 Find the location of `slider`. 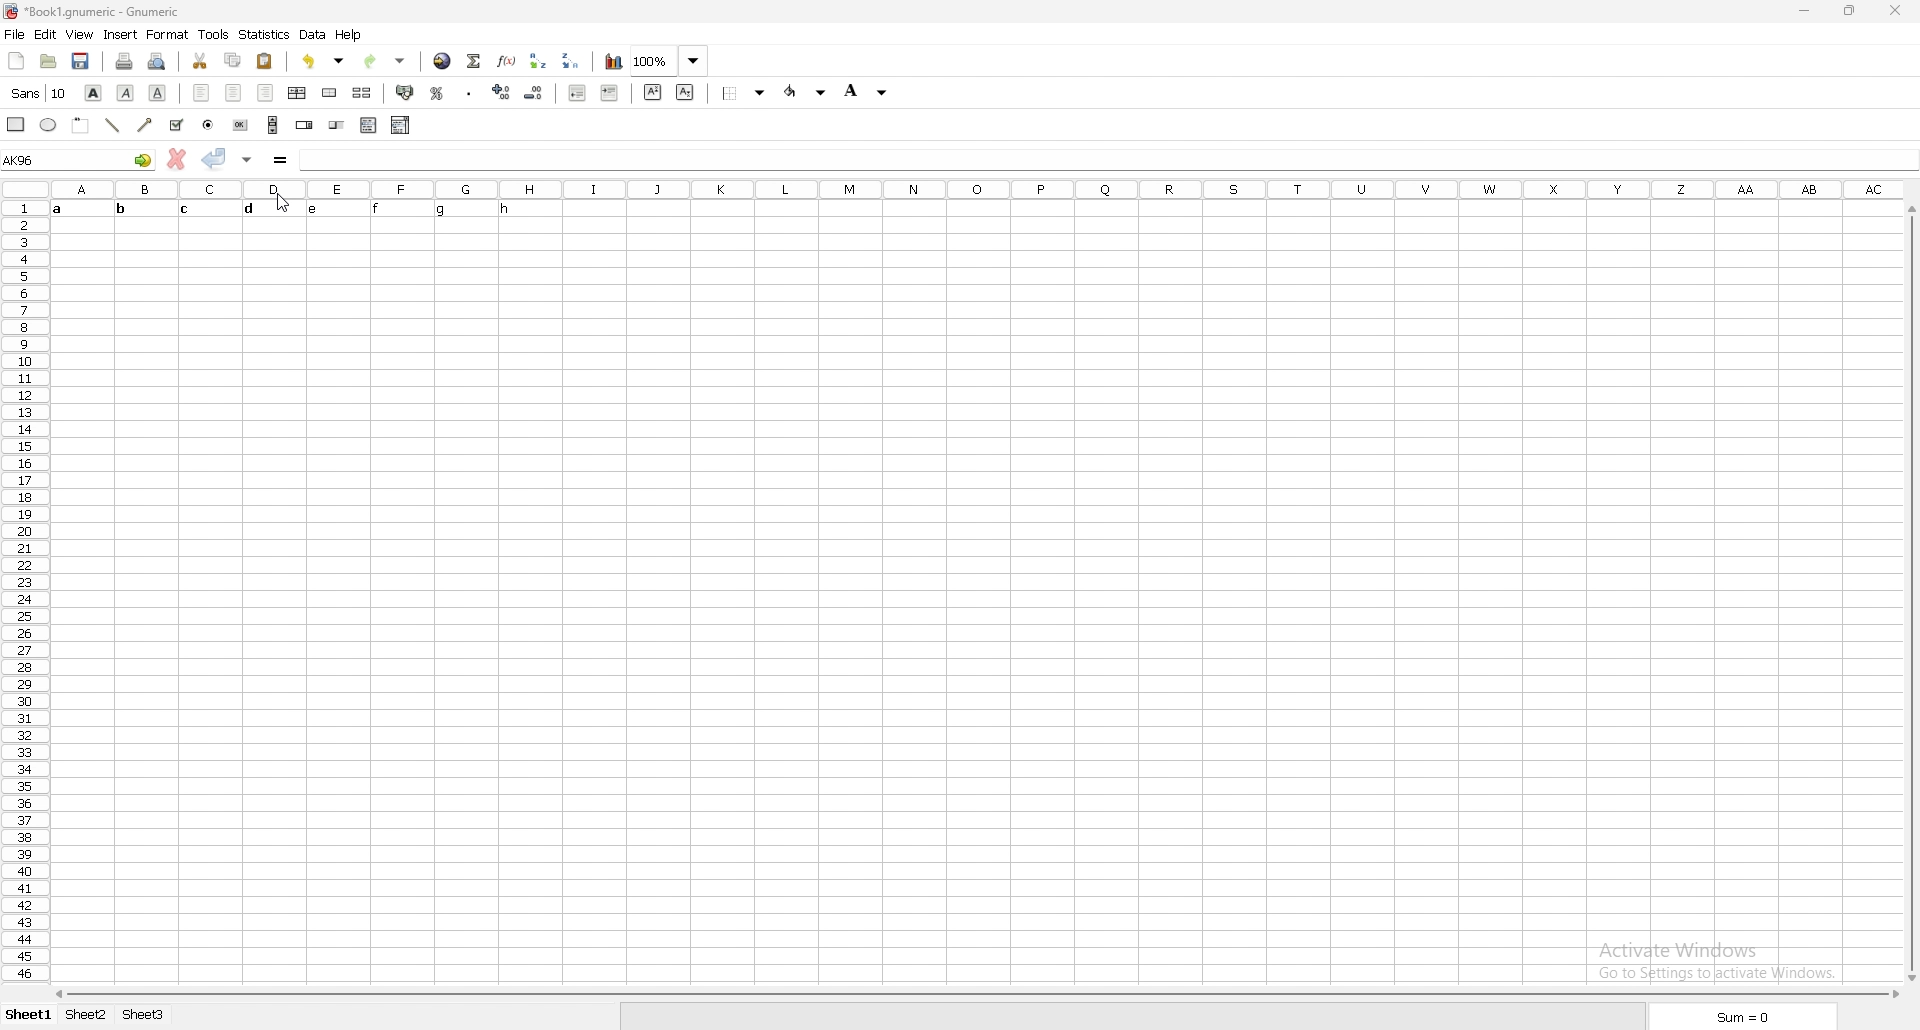

slider is located at coordinates (338, 126).